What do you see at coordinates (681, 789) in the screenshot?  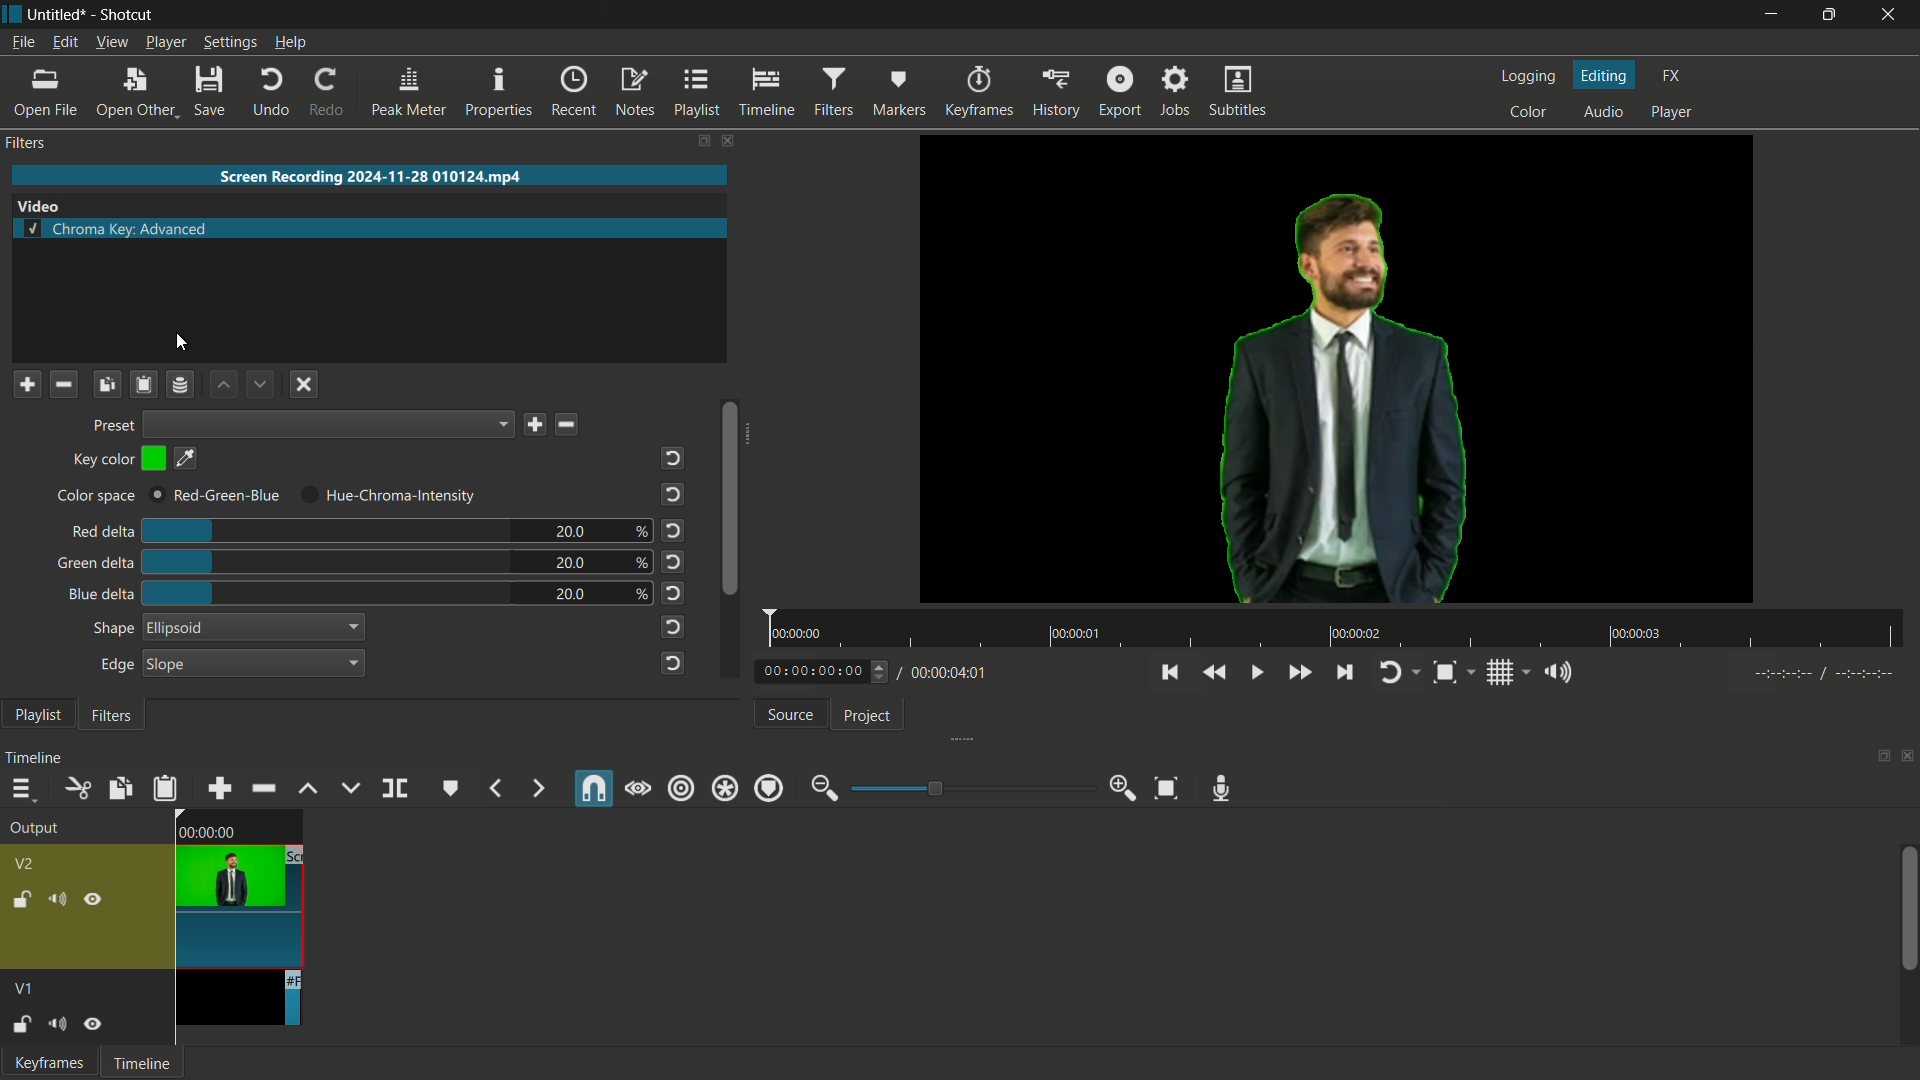 I see `ripple` at bounding box center [681, 789].